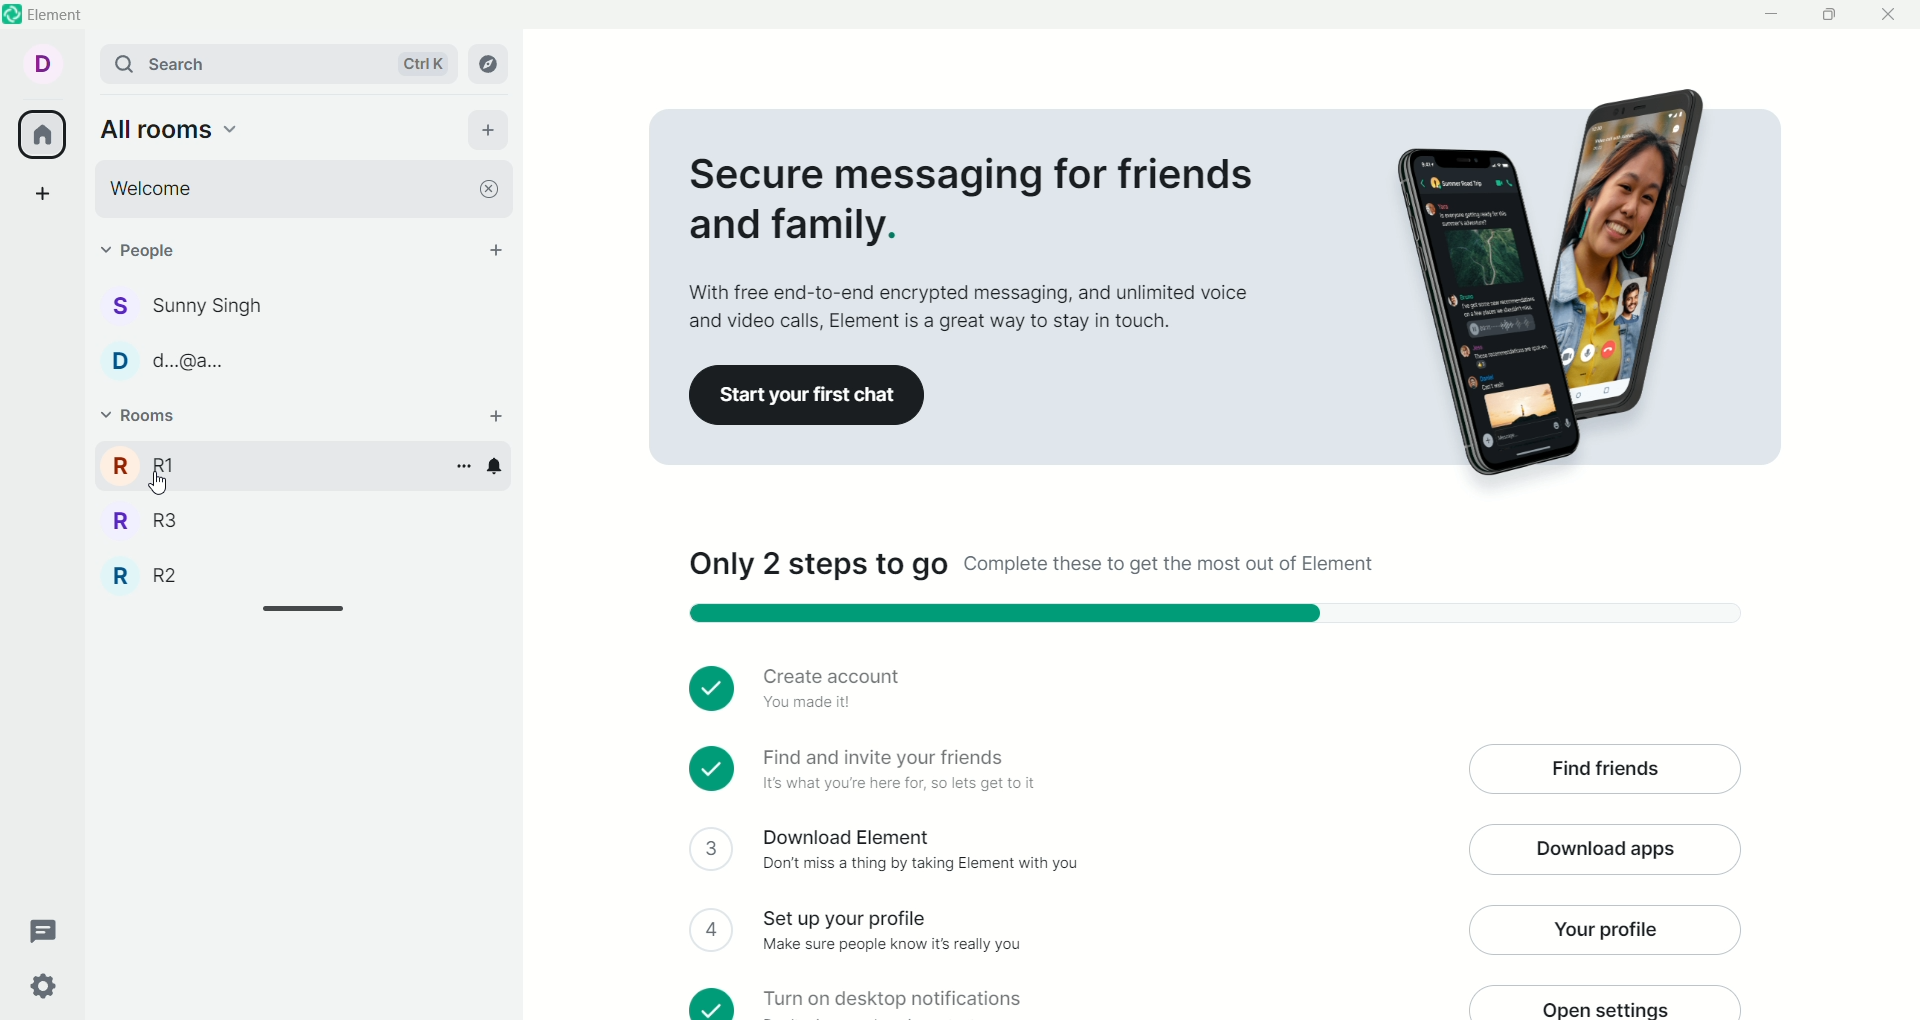  I want to click on Text, so click(1032, 564).